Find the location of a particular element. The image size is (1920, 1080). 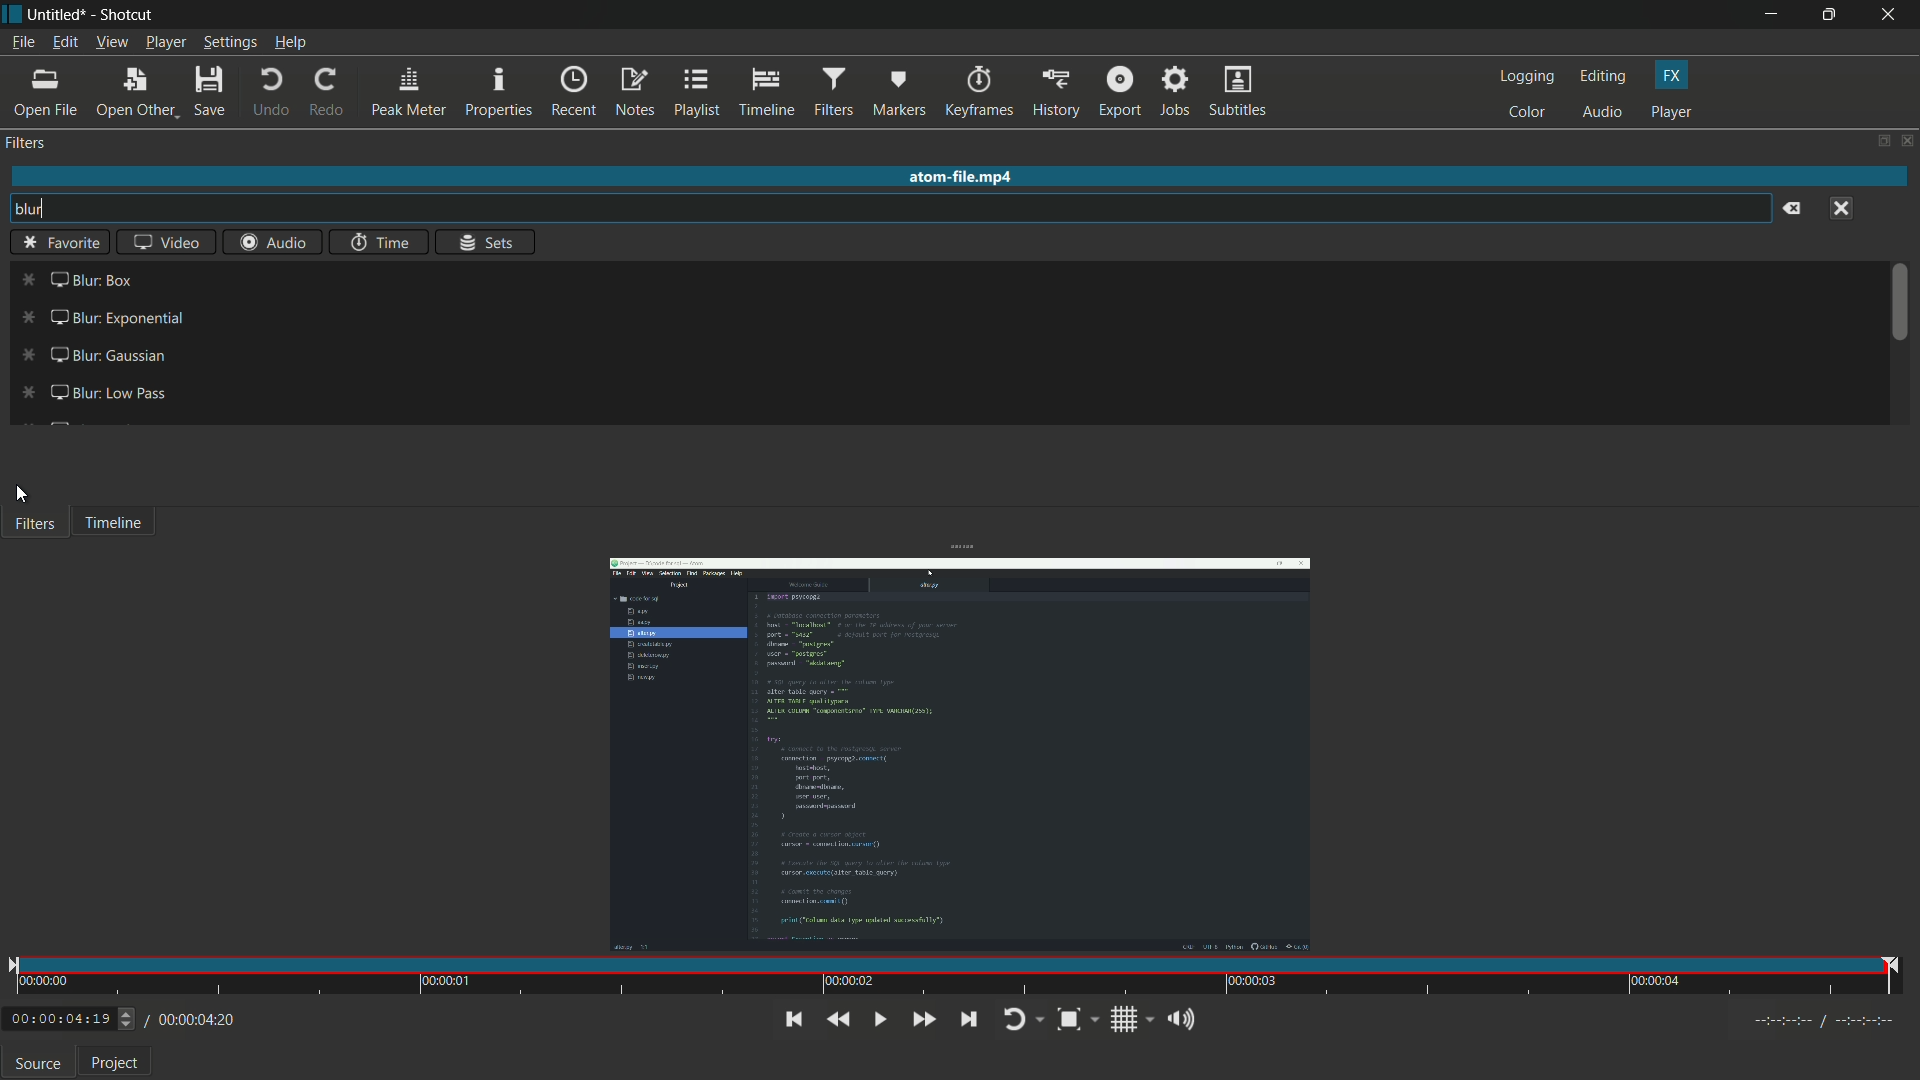

app name is located at coordinates (124, 17).